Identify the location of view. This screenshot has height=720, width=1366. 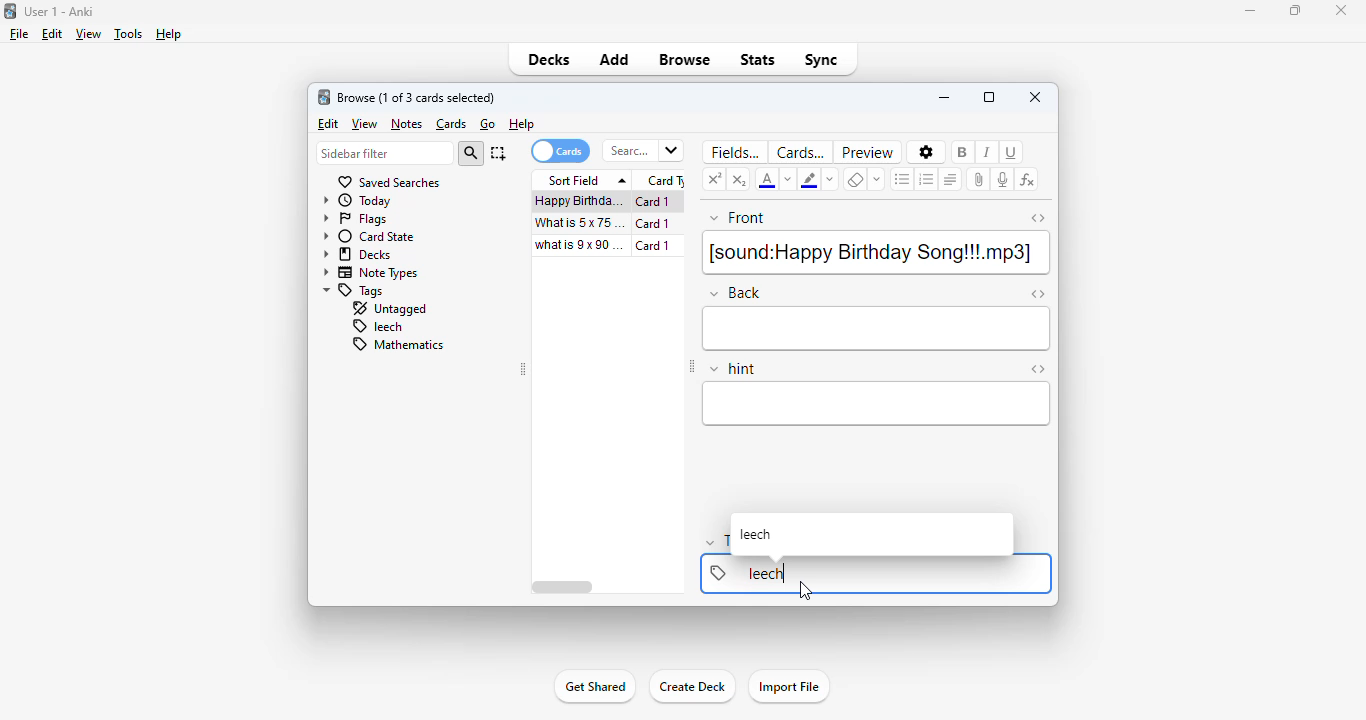
(365, 124).